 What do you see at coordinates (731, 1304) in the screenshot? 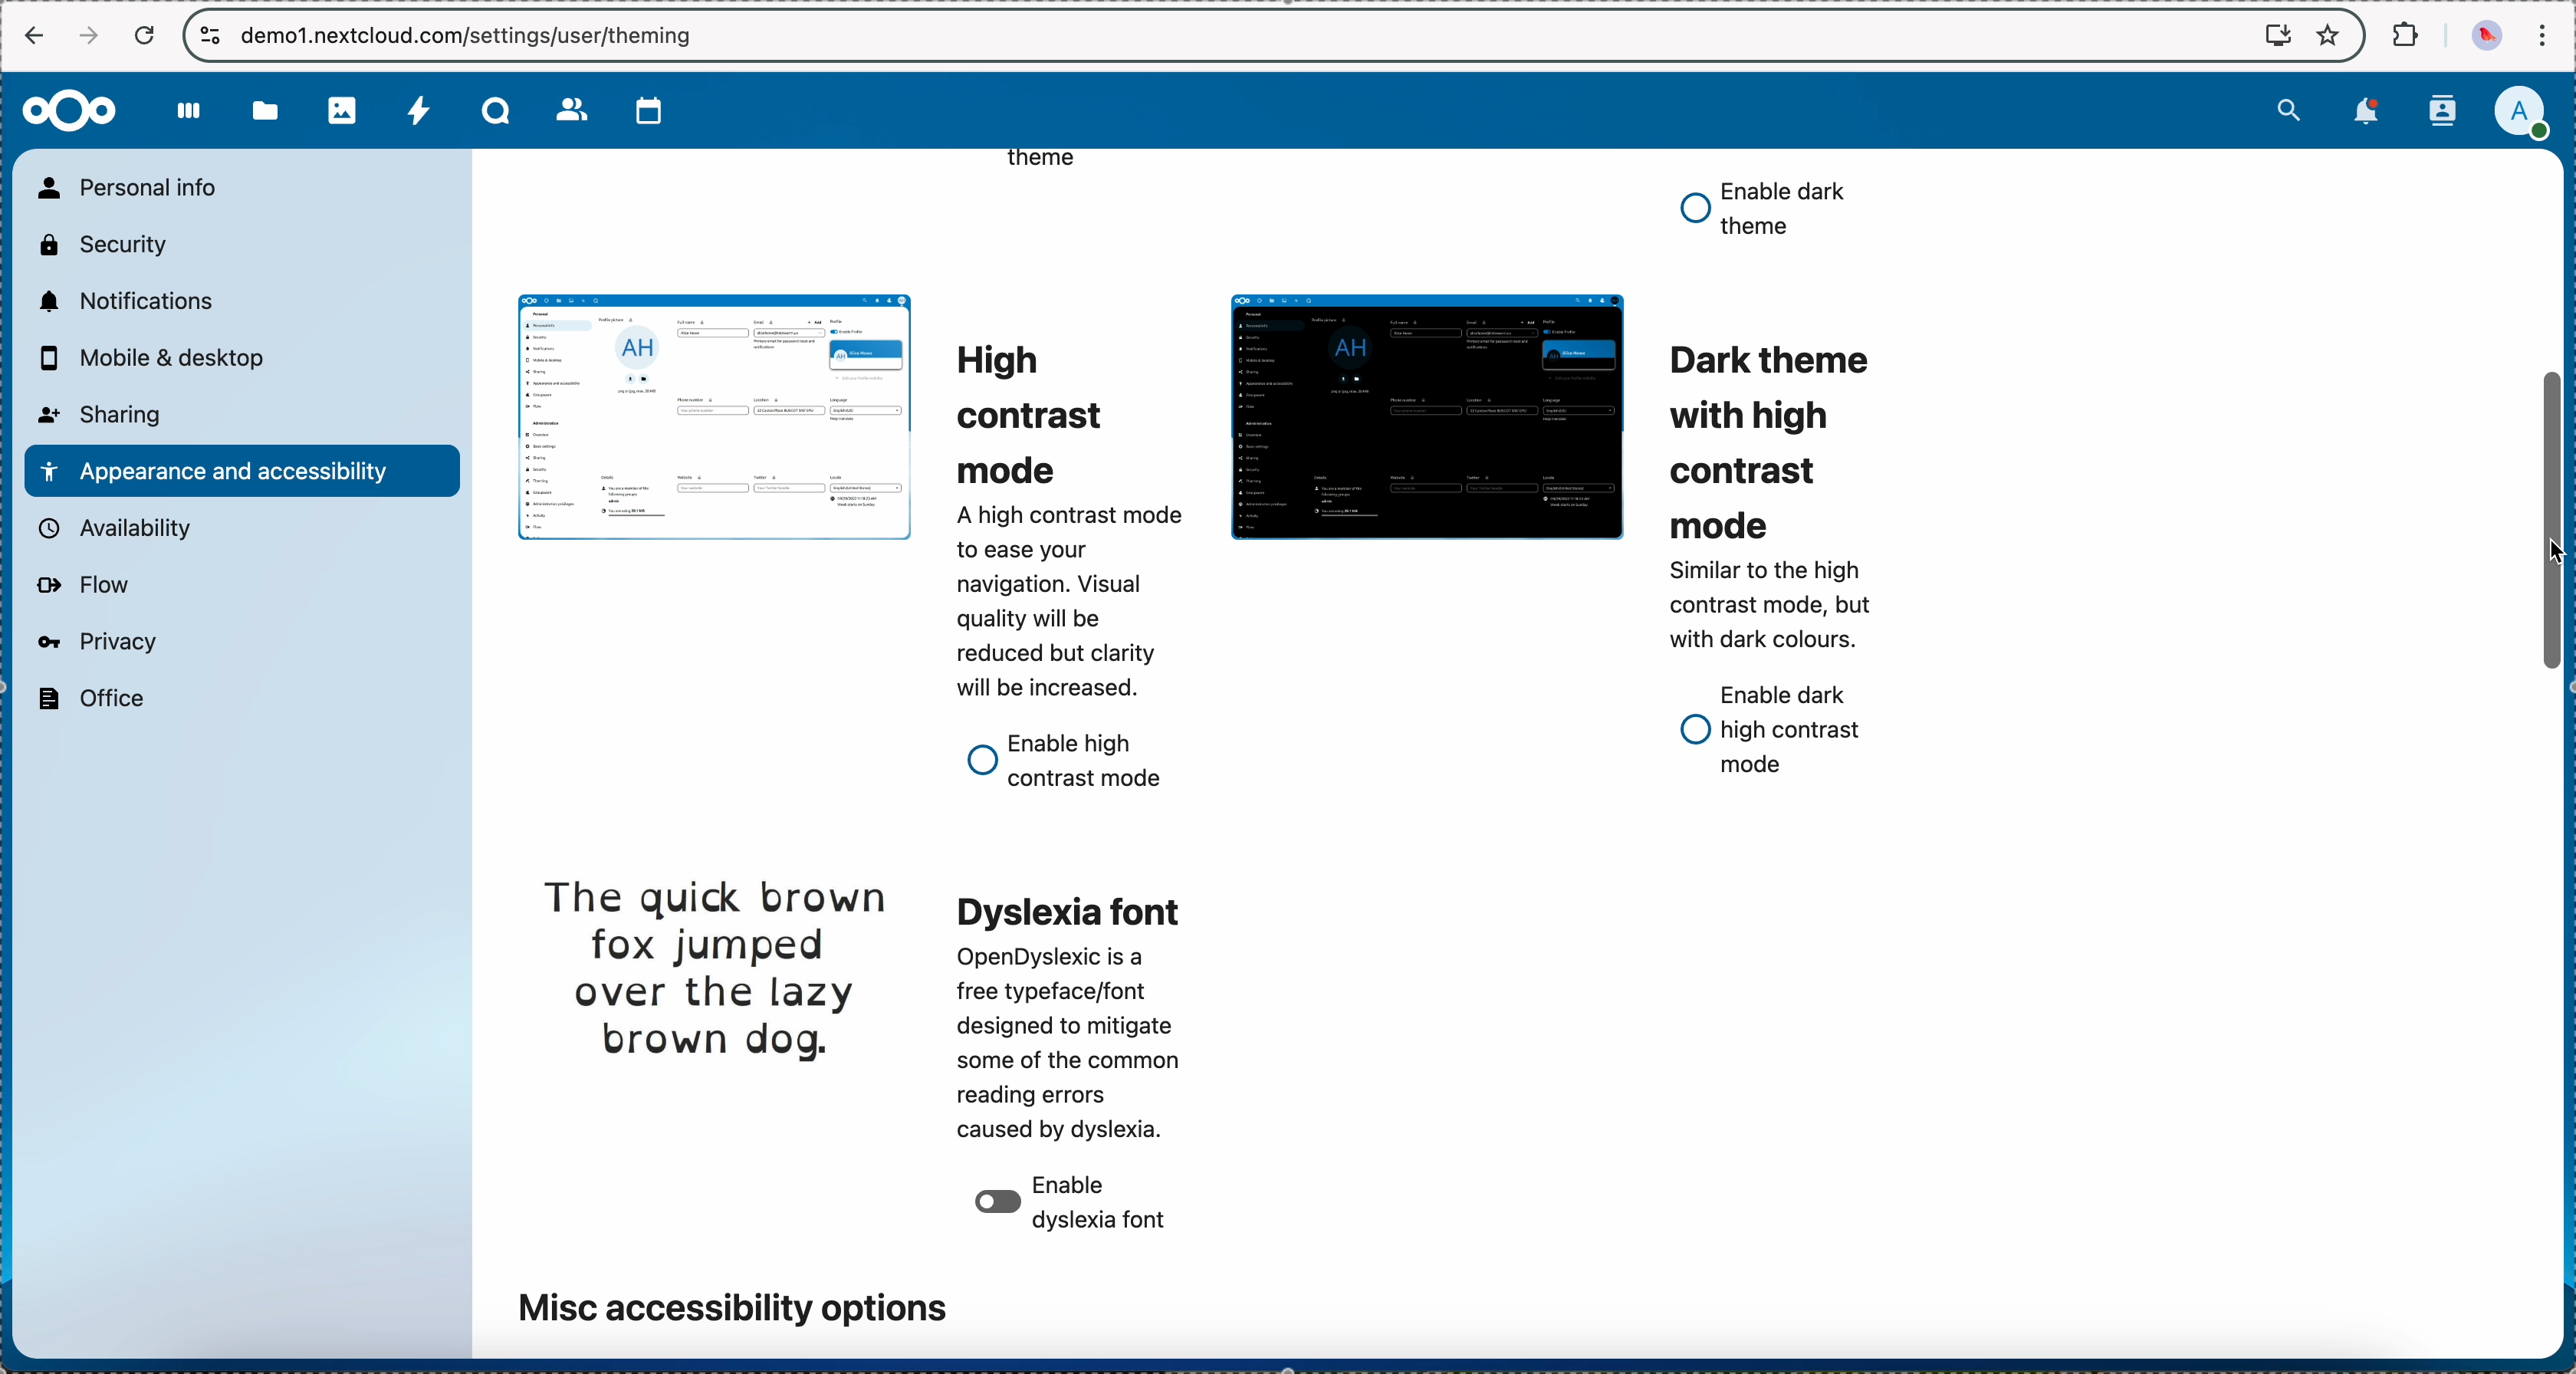
I see `misc accessibility options` at bounding box center [731, 1304].